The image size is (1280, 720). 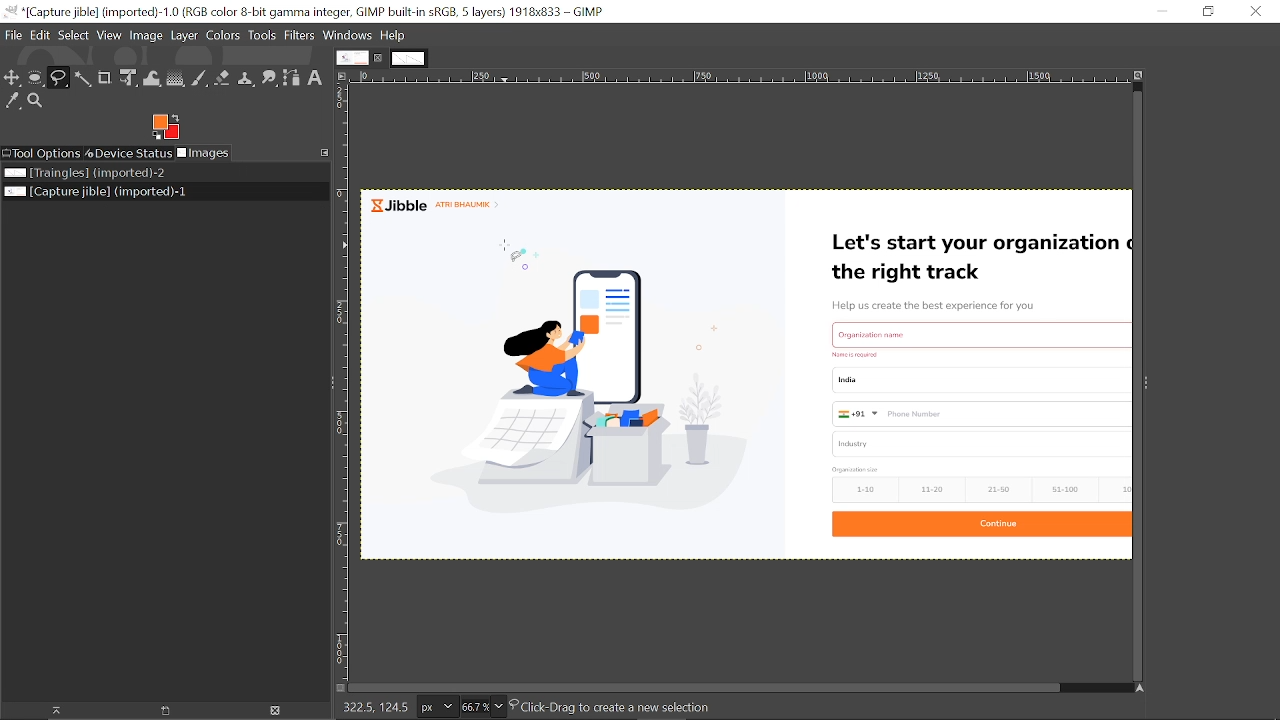 What do you see at coordinates (222, 77) in the screenshot?
I see `Eraser` at bounding box center [222, 77].